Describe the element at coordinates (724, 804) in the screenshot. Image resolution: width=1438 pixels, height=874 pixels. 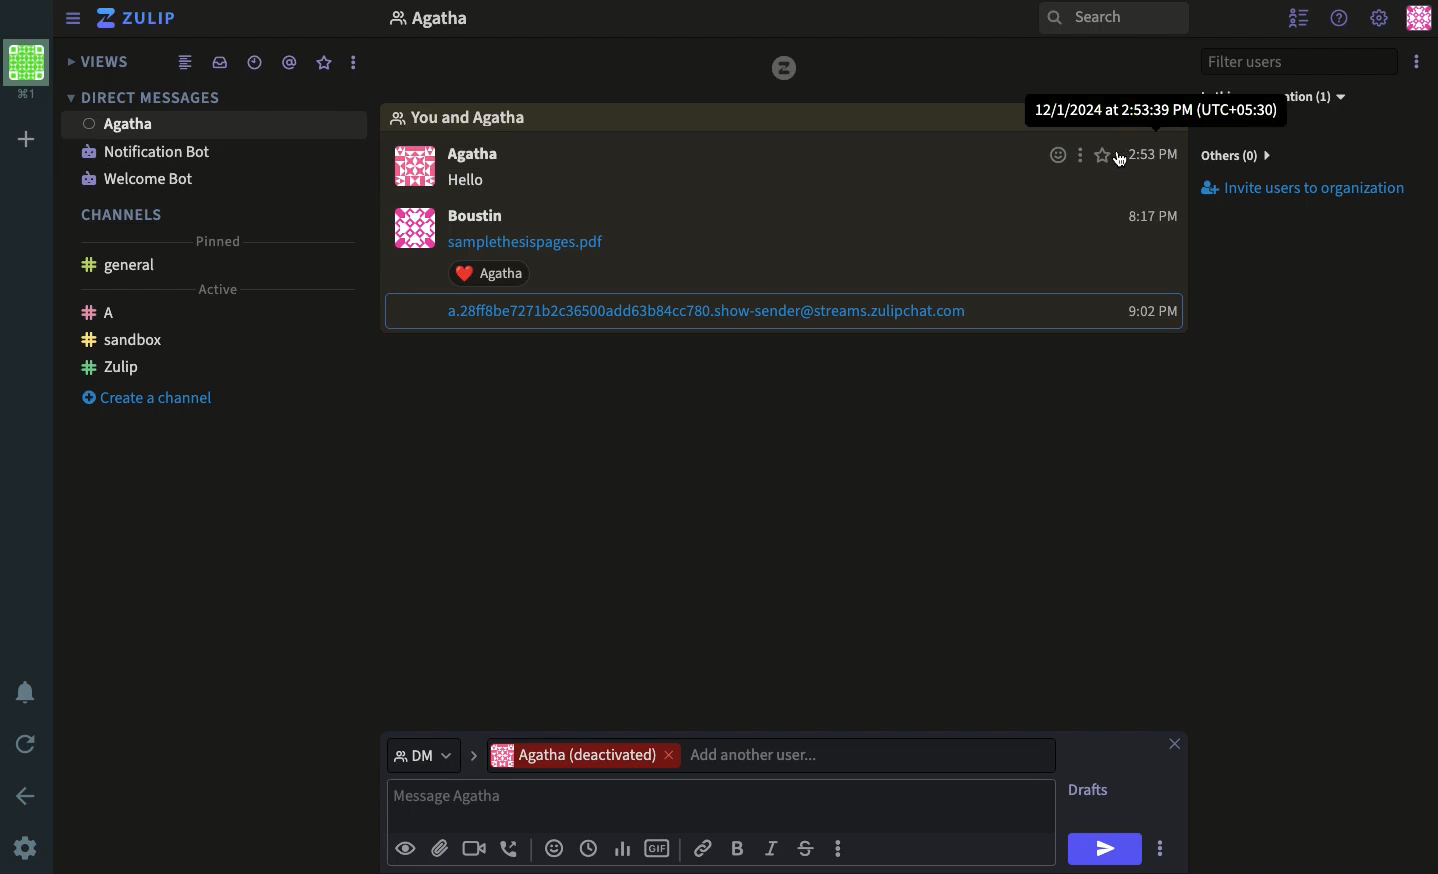
I see `Message` at that location.